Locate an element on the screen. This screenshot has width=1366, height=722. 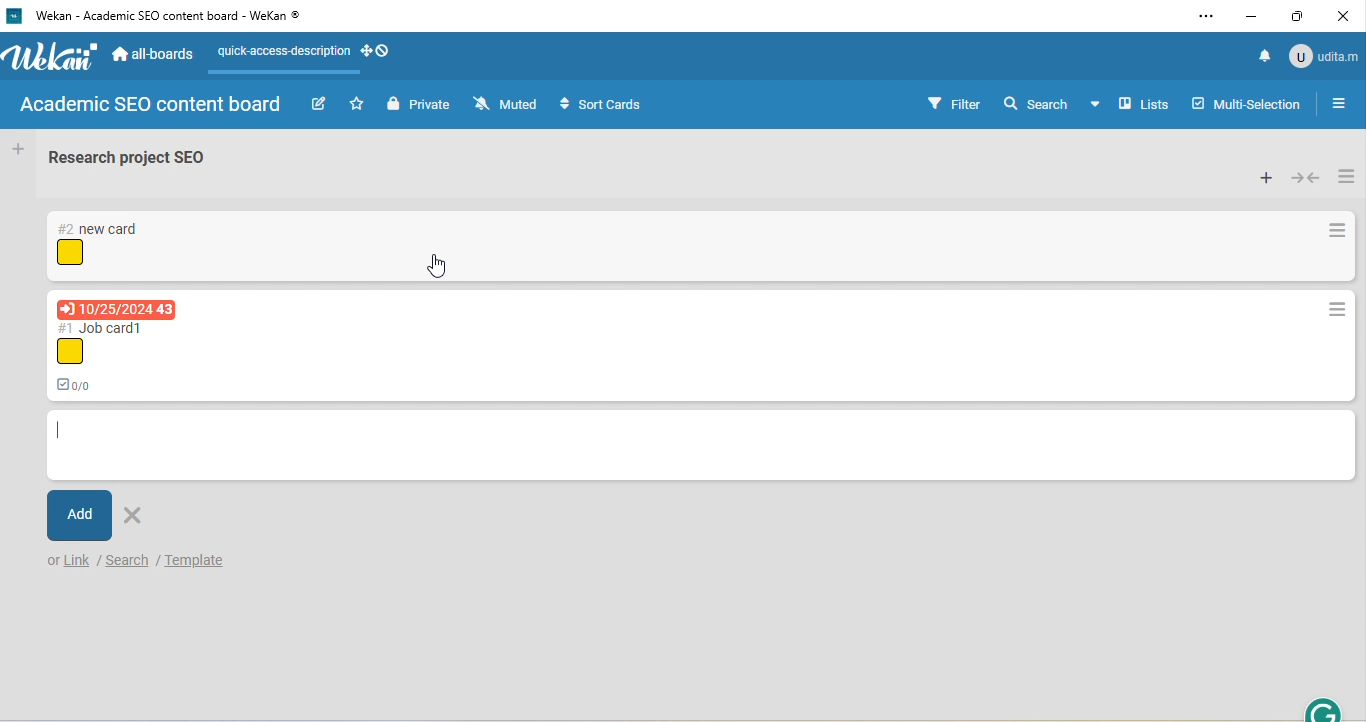
search is located at coordinates (126, 561).